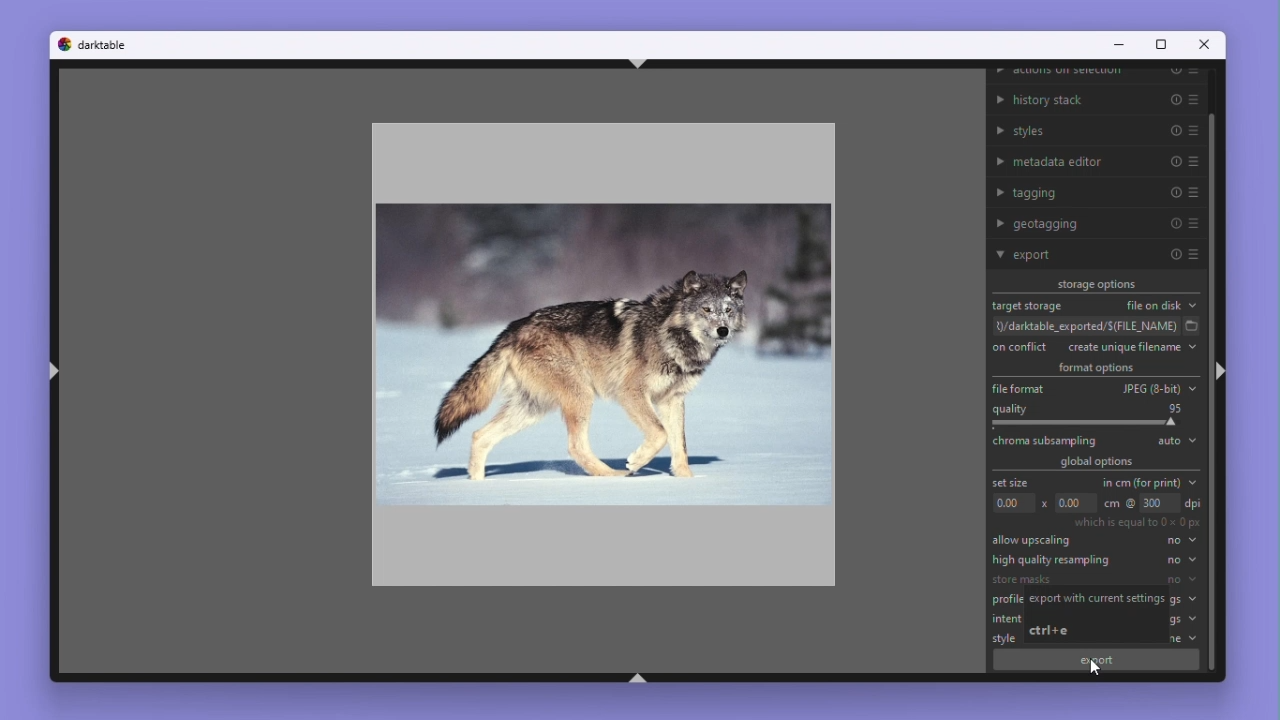 Image resolution: width=1280 pixels, height=720 pixels. What do you see at coordinates (1205, 46) in the screenshot?
I see `Close` at bounding box center [1205, 46].